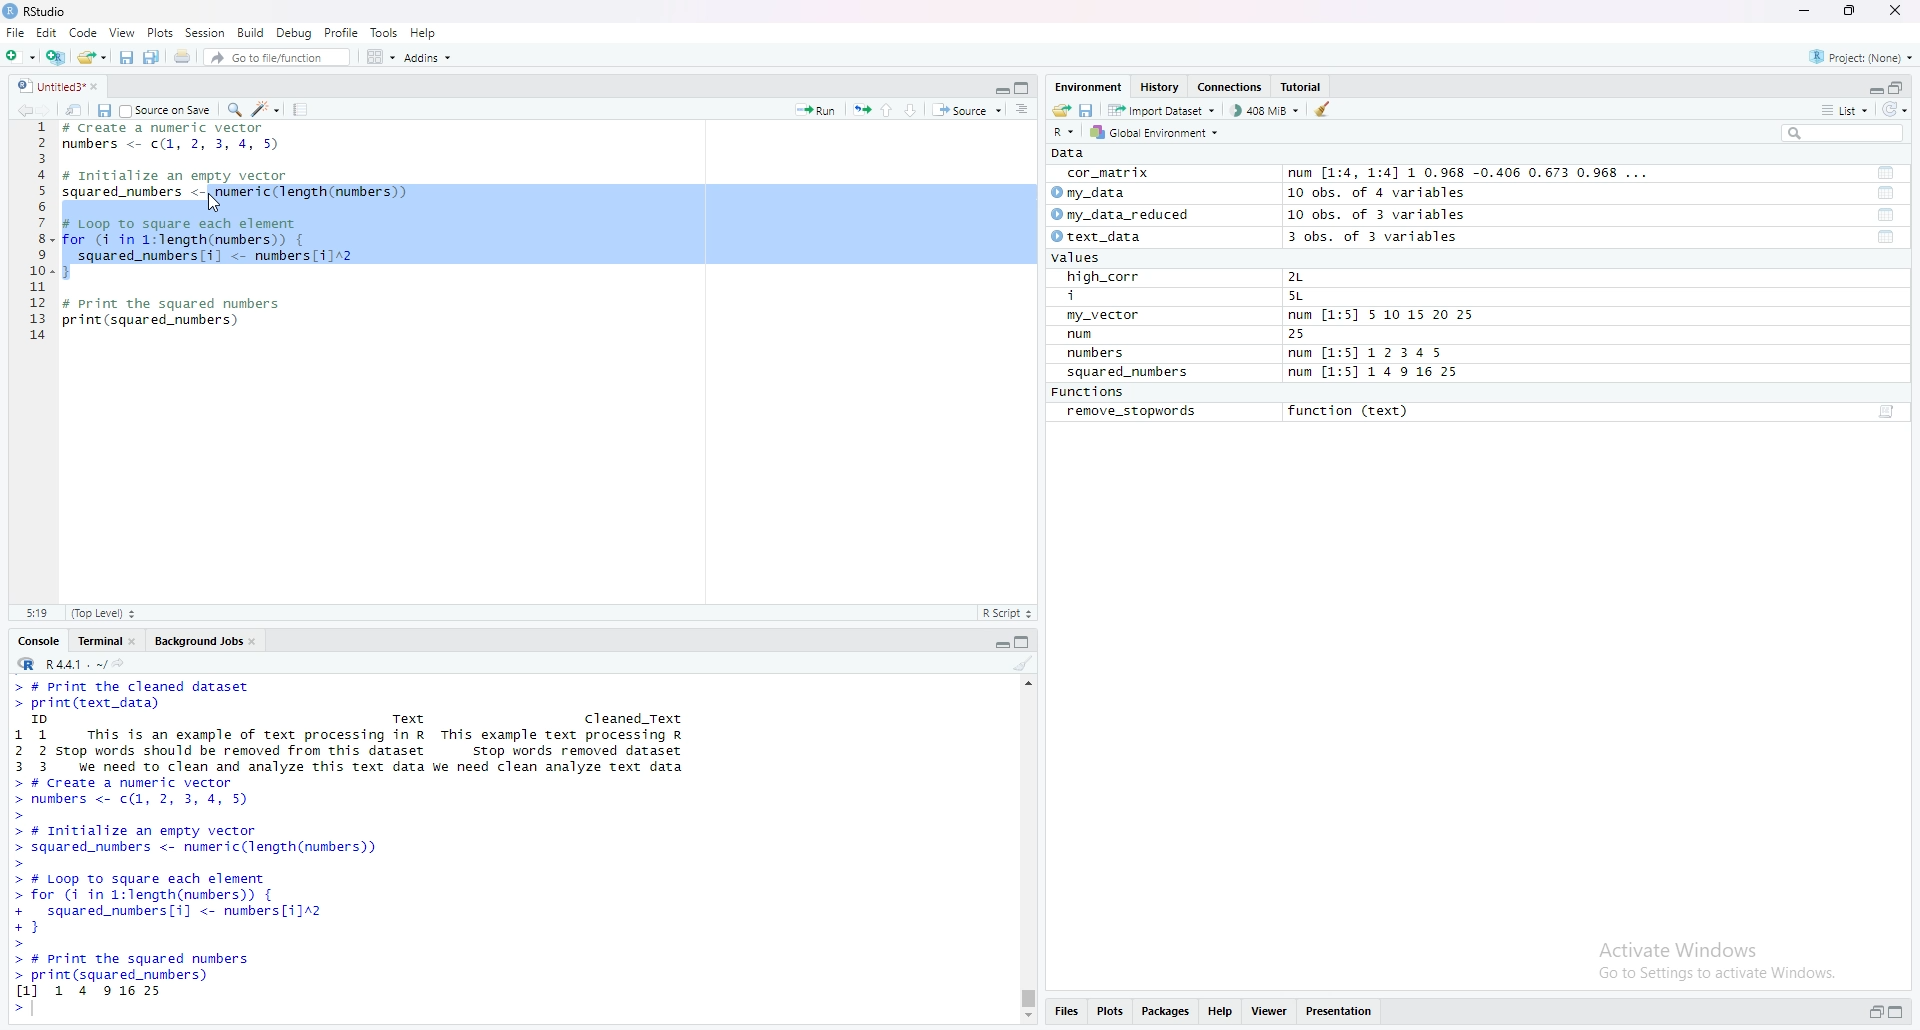  Describe the element at coordinates (1305, 87) in the screenshot. I see `Tutorial` at that location.